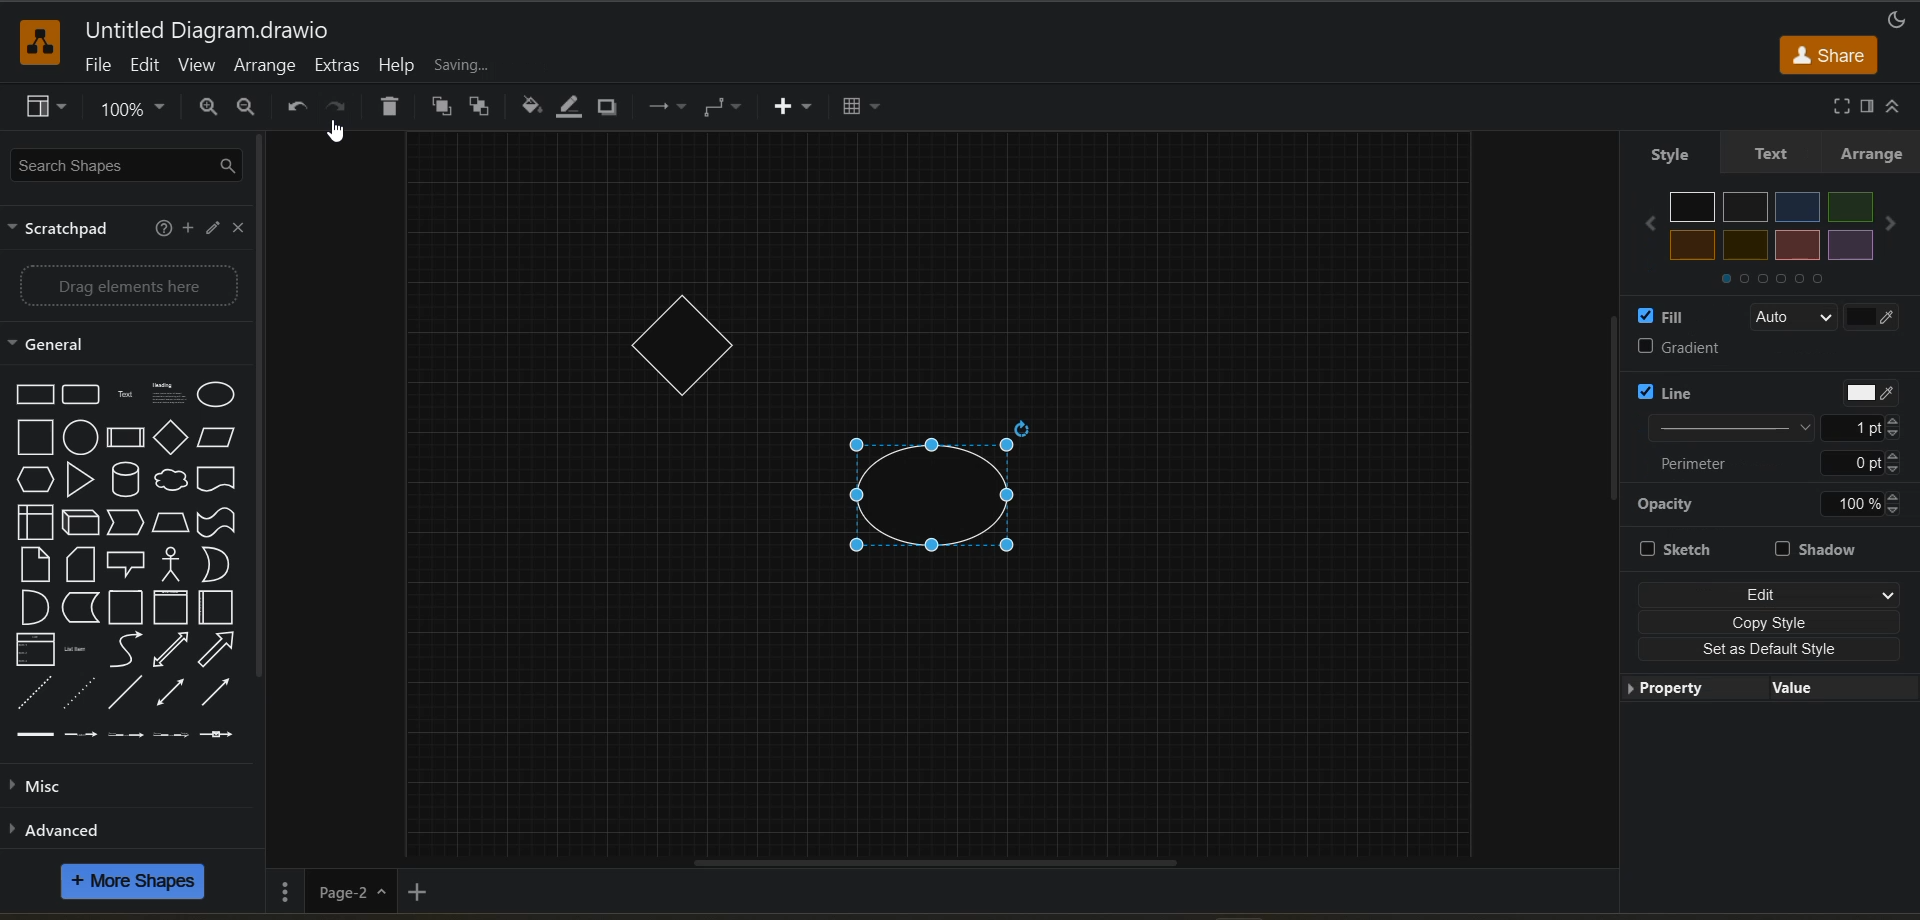 The height and width of the screenshot is (920, 1920). Describe the element at coordinates (258, 411) in the screenshot. I see `vertical scroll bar` at that location.